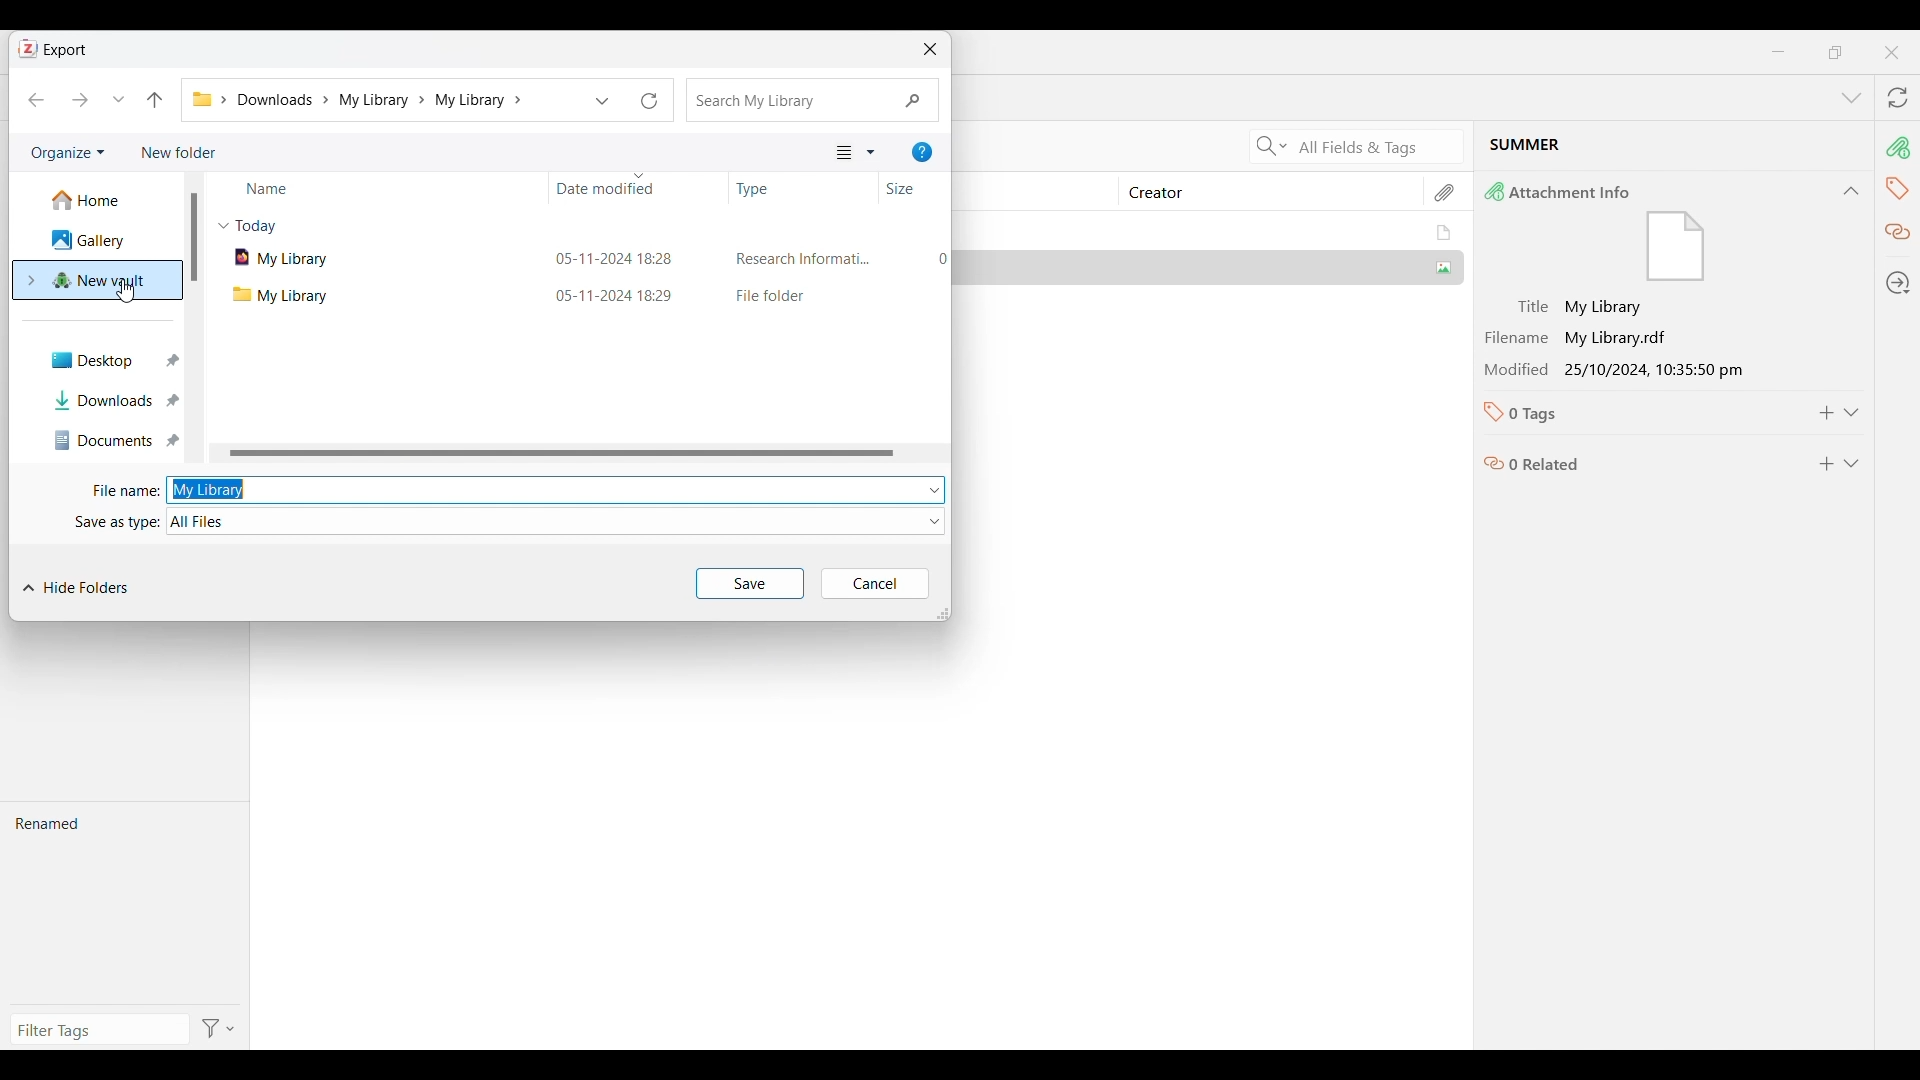  Describe the element at coordinates (119, 491) in the screenshot. I see `File name :` at that location.